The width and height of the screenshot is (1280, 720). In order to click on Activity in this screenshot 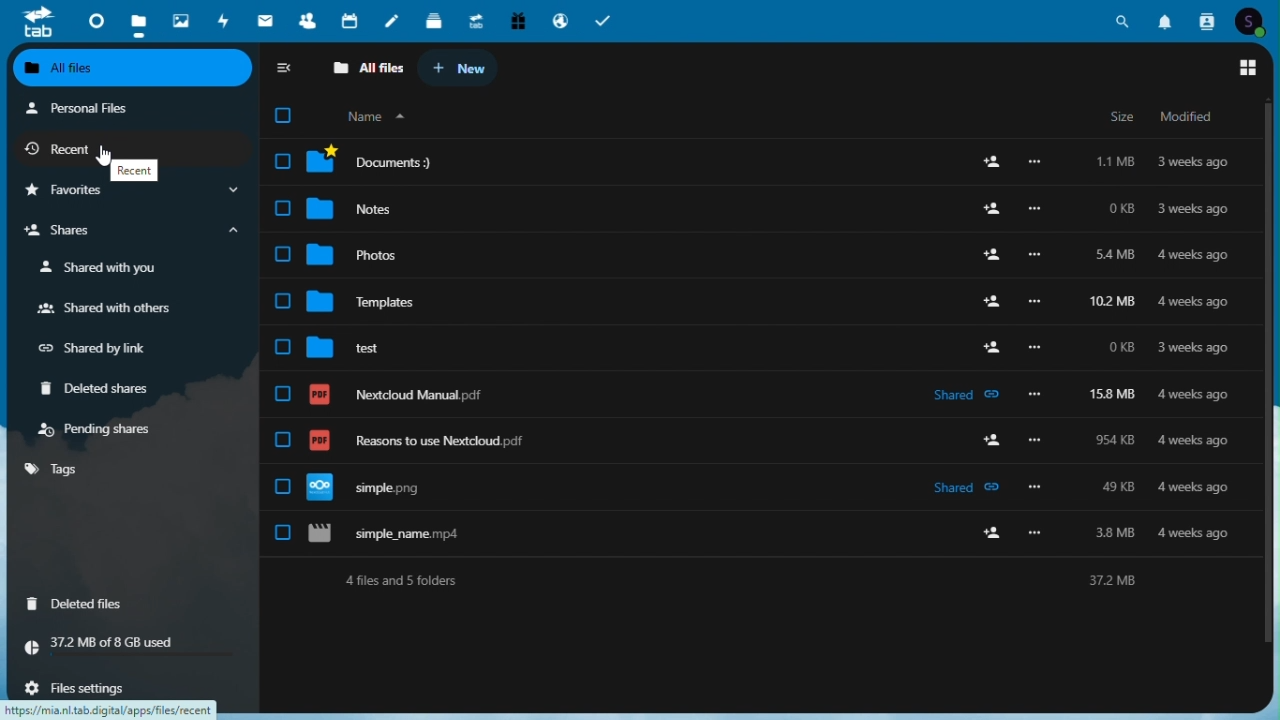, I will do `click(225, 19)`.